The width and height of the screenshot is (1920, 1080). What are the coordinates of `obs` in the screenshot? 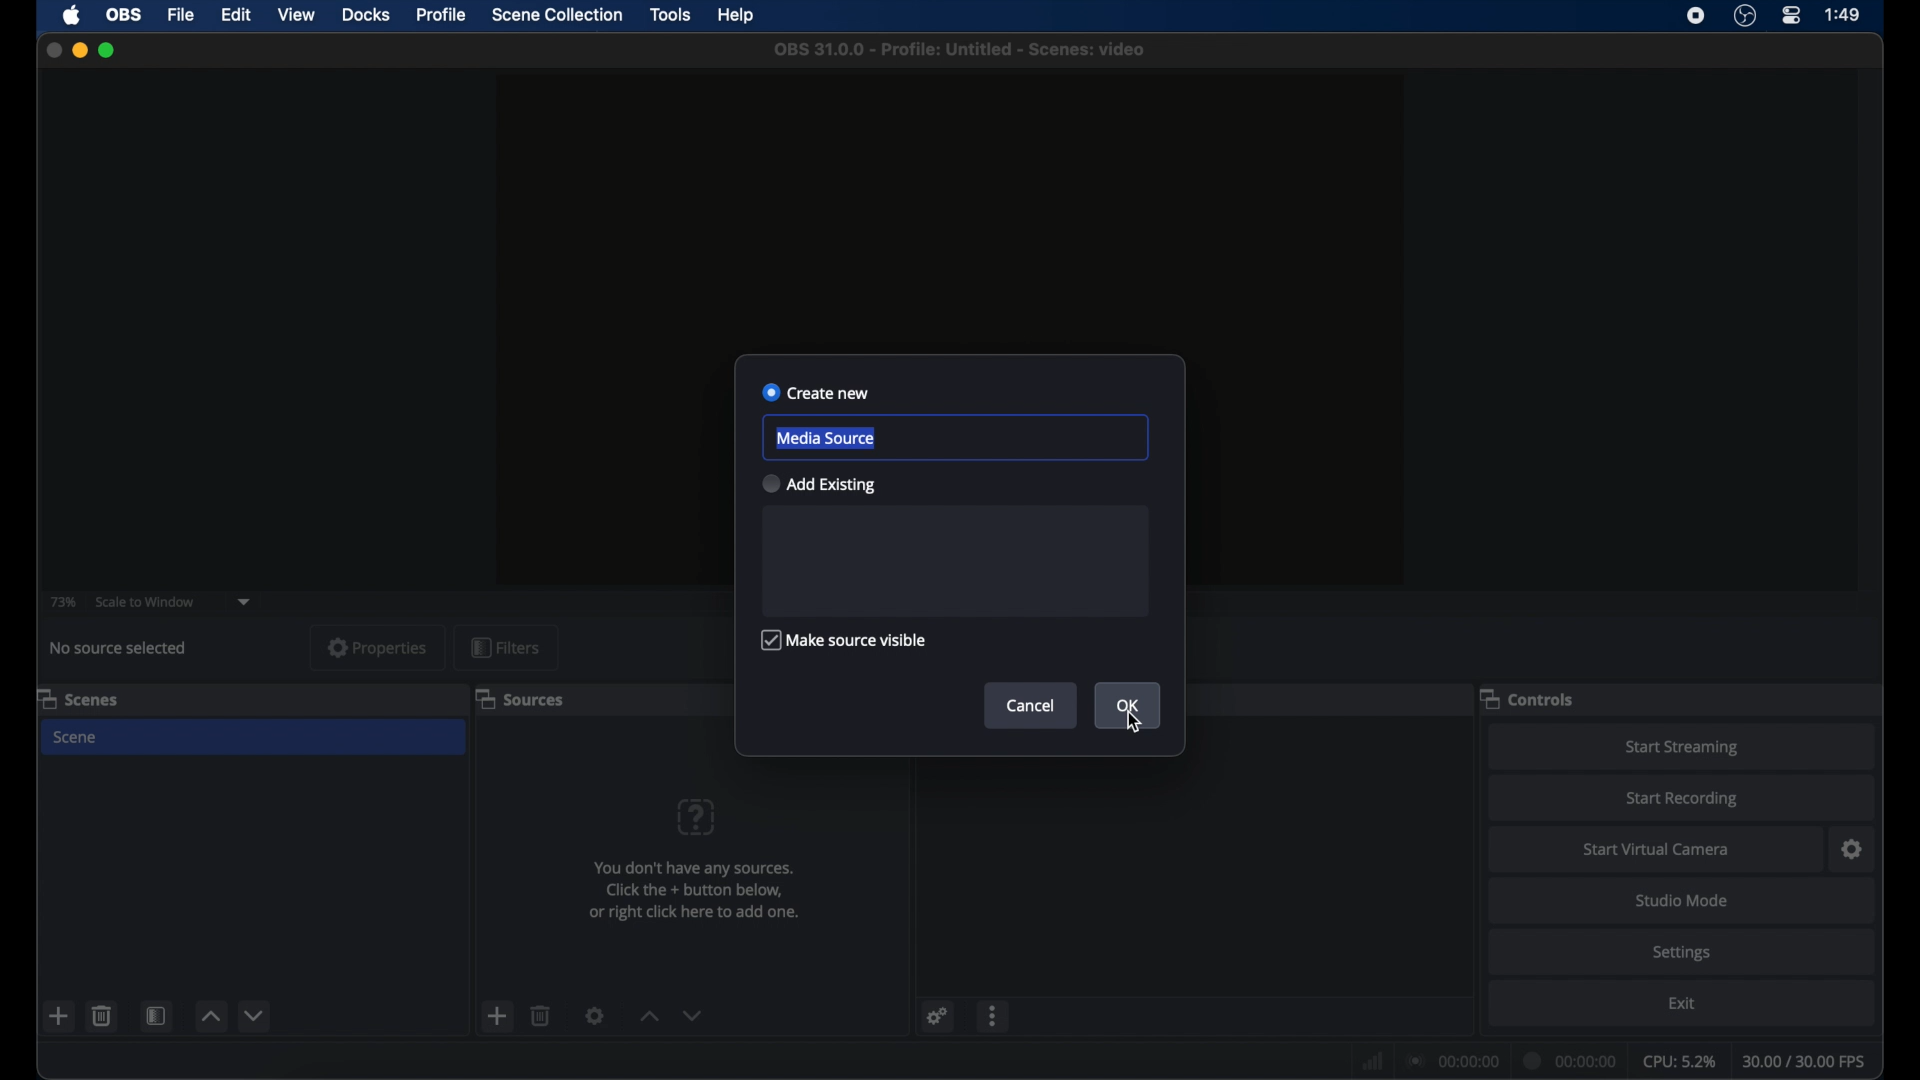 It's located at (122, 14).